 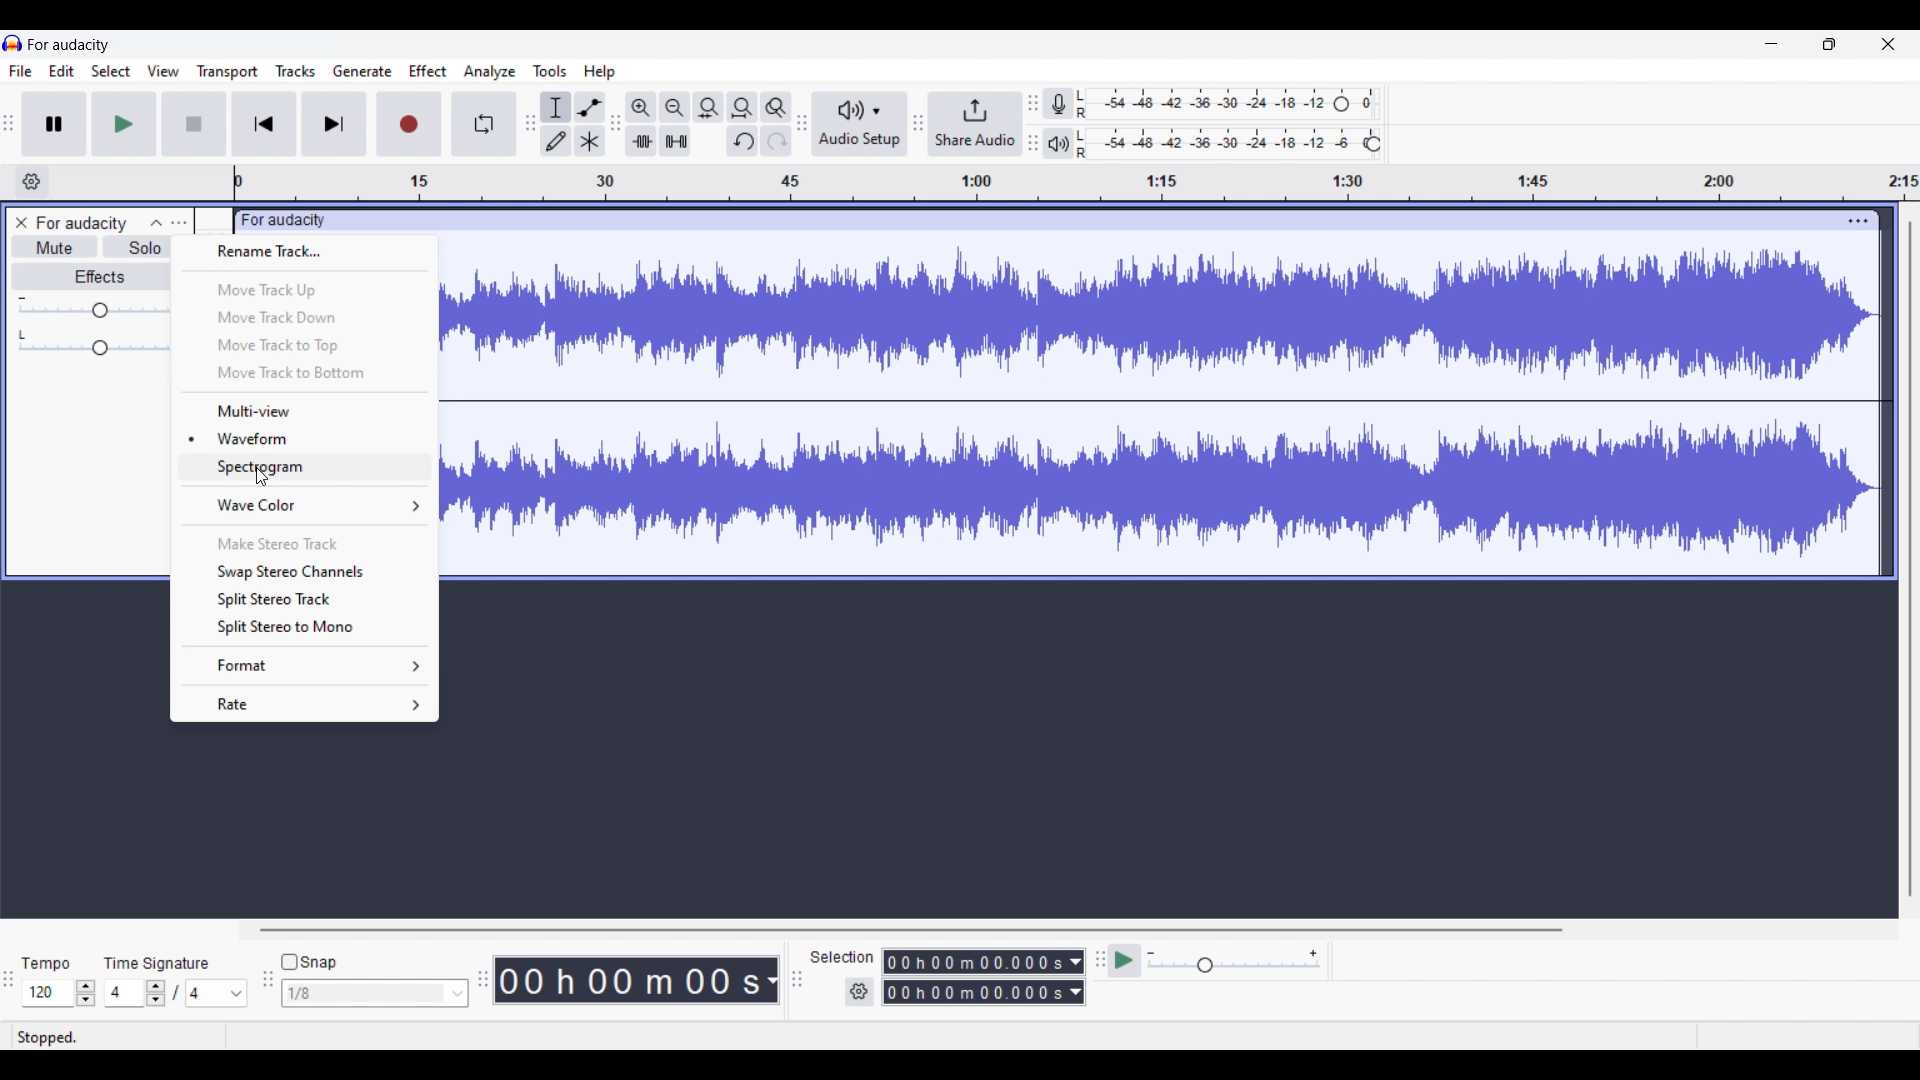 What do you see at coordinates (156, 223) in the screenshot?
I see `Collapse` at bounding box center [156, 223].